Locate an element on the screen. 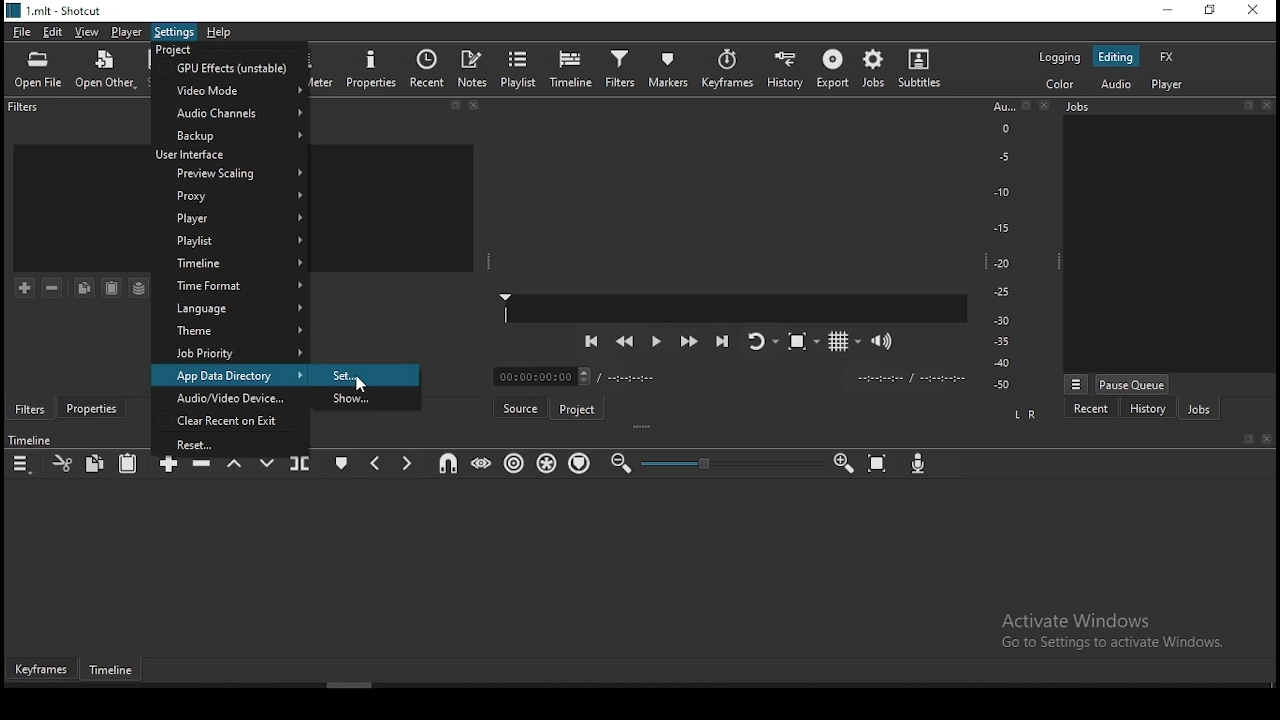 The width and height of the screenshot is (1280, 720). open file is located at coordinates (42, 68).